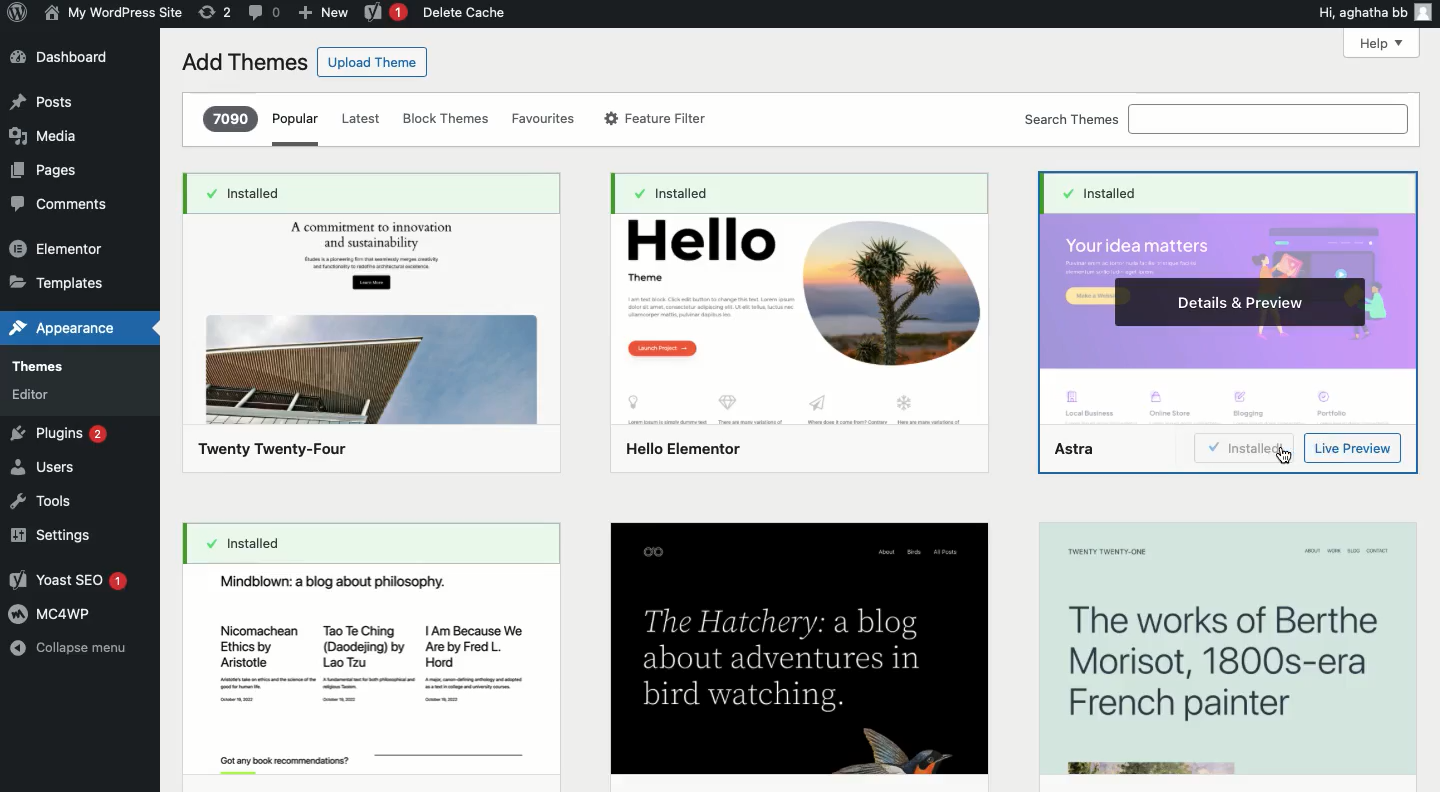  Describe the element at coordinates (370, 62) in the screenshot. I see `Upload theme` at that location.